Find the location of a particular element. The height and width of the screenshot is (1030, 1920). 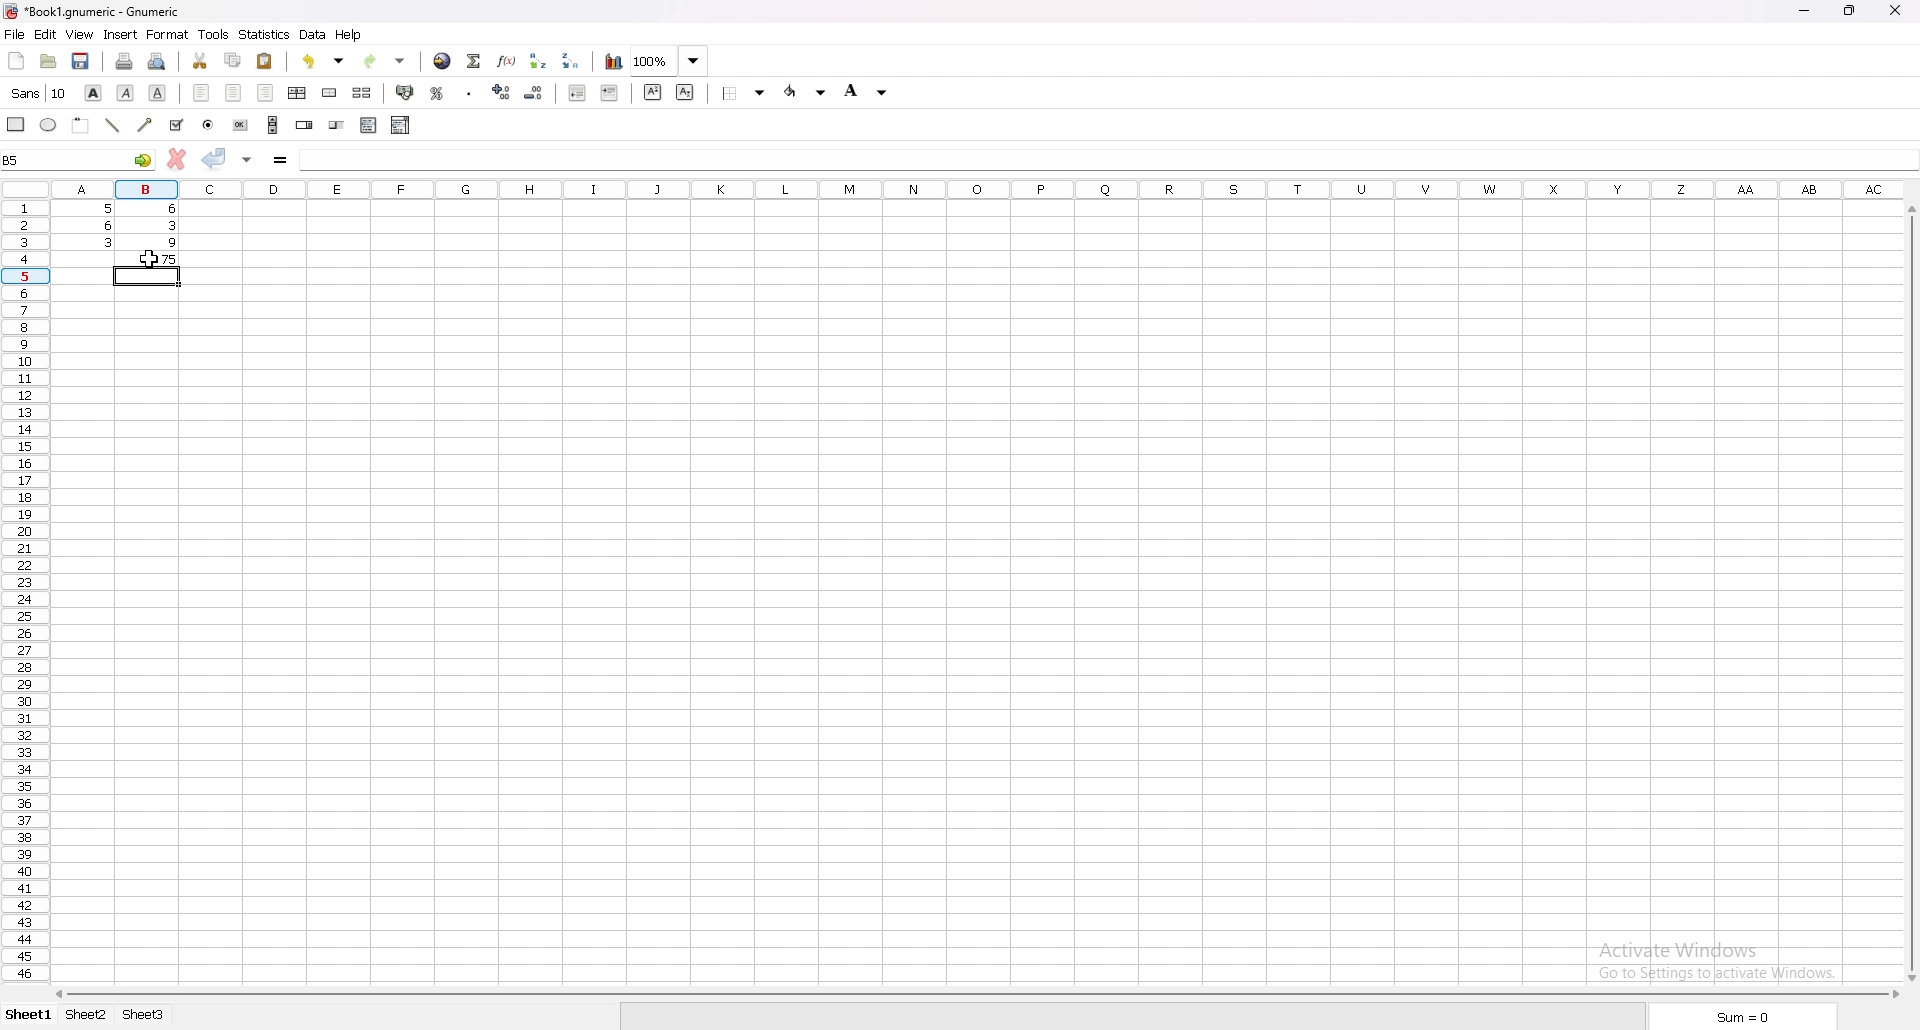

decrease indent is located at coordinates (577, 91).